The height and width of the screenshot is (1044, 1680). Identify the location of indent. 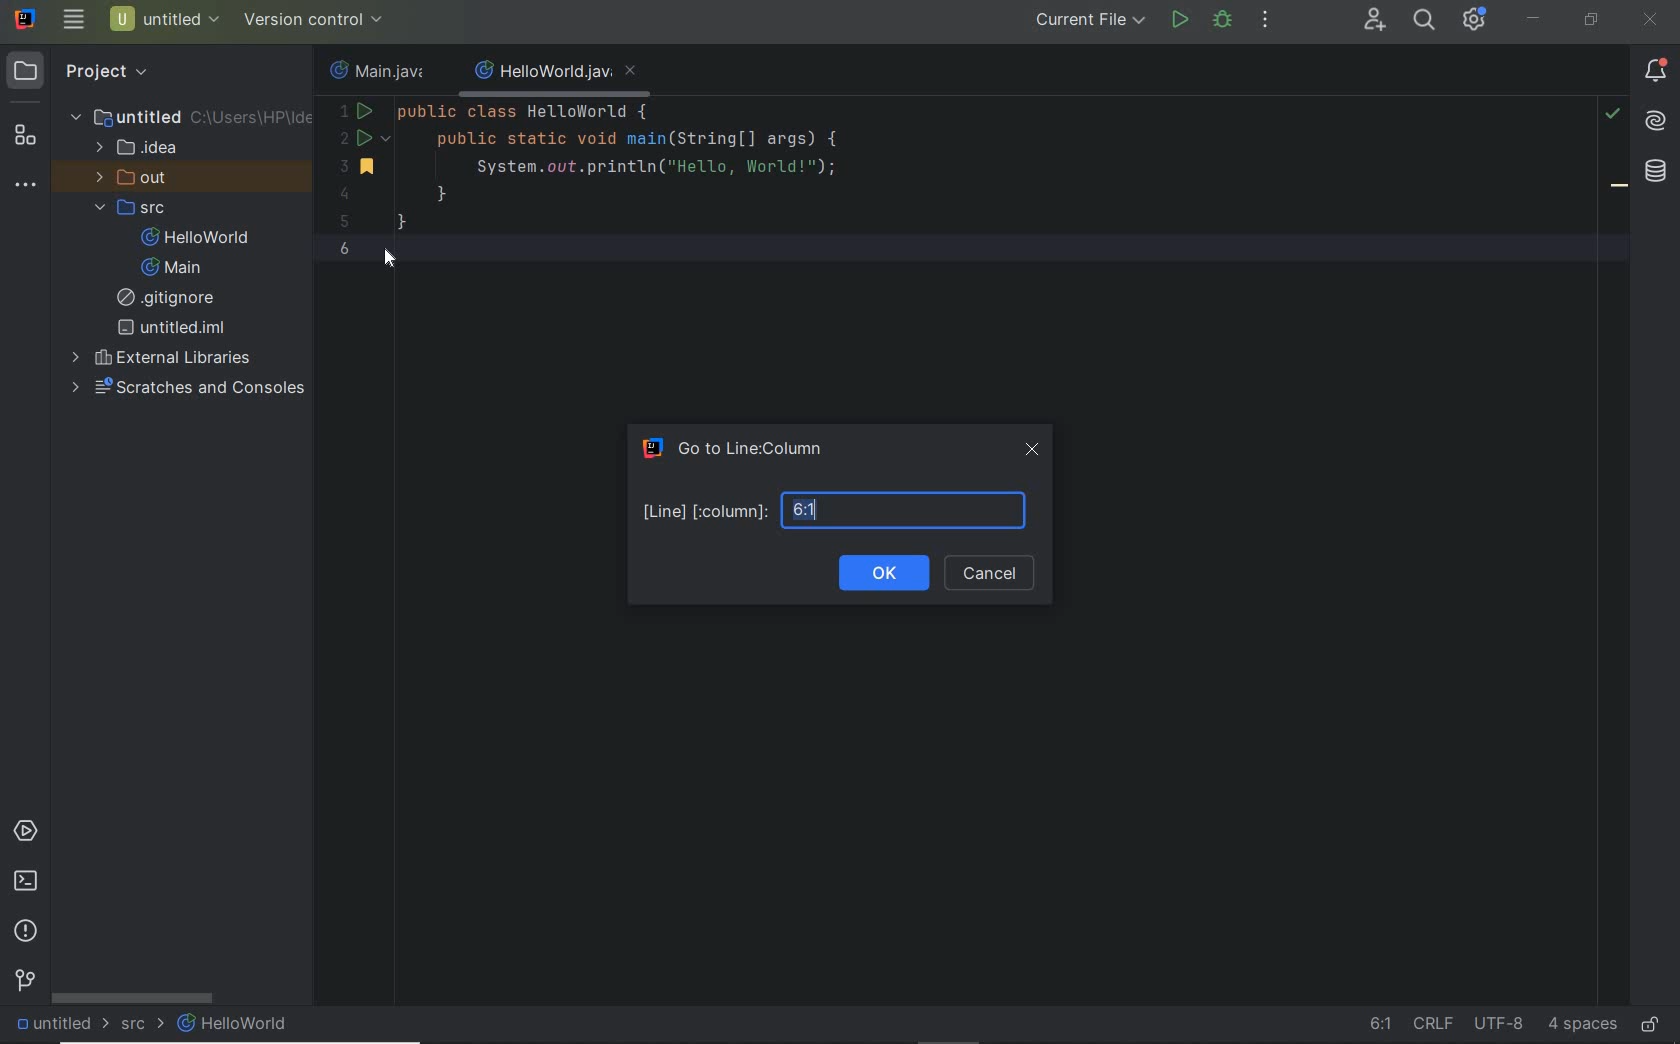
(1582, 1027).